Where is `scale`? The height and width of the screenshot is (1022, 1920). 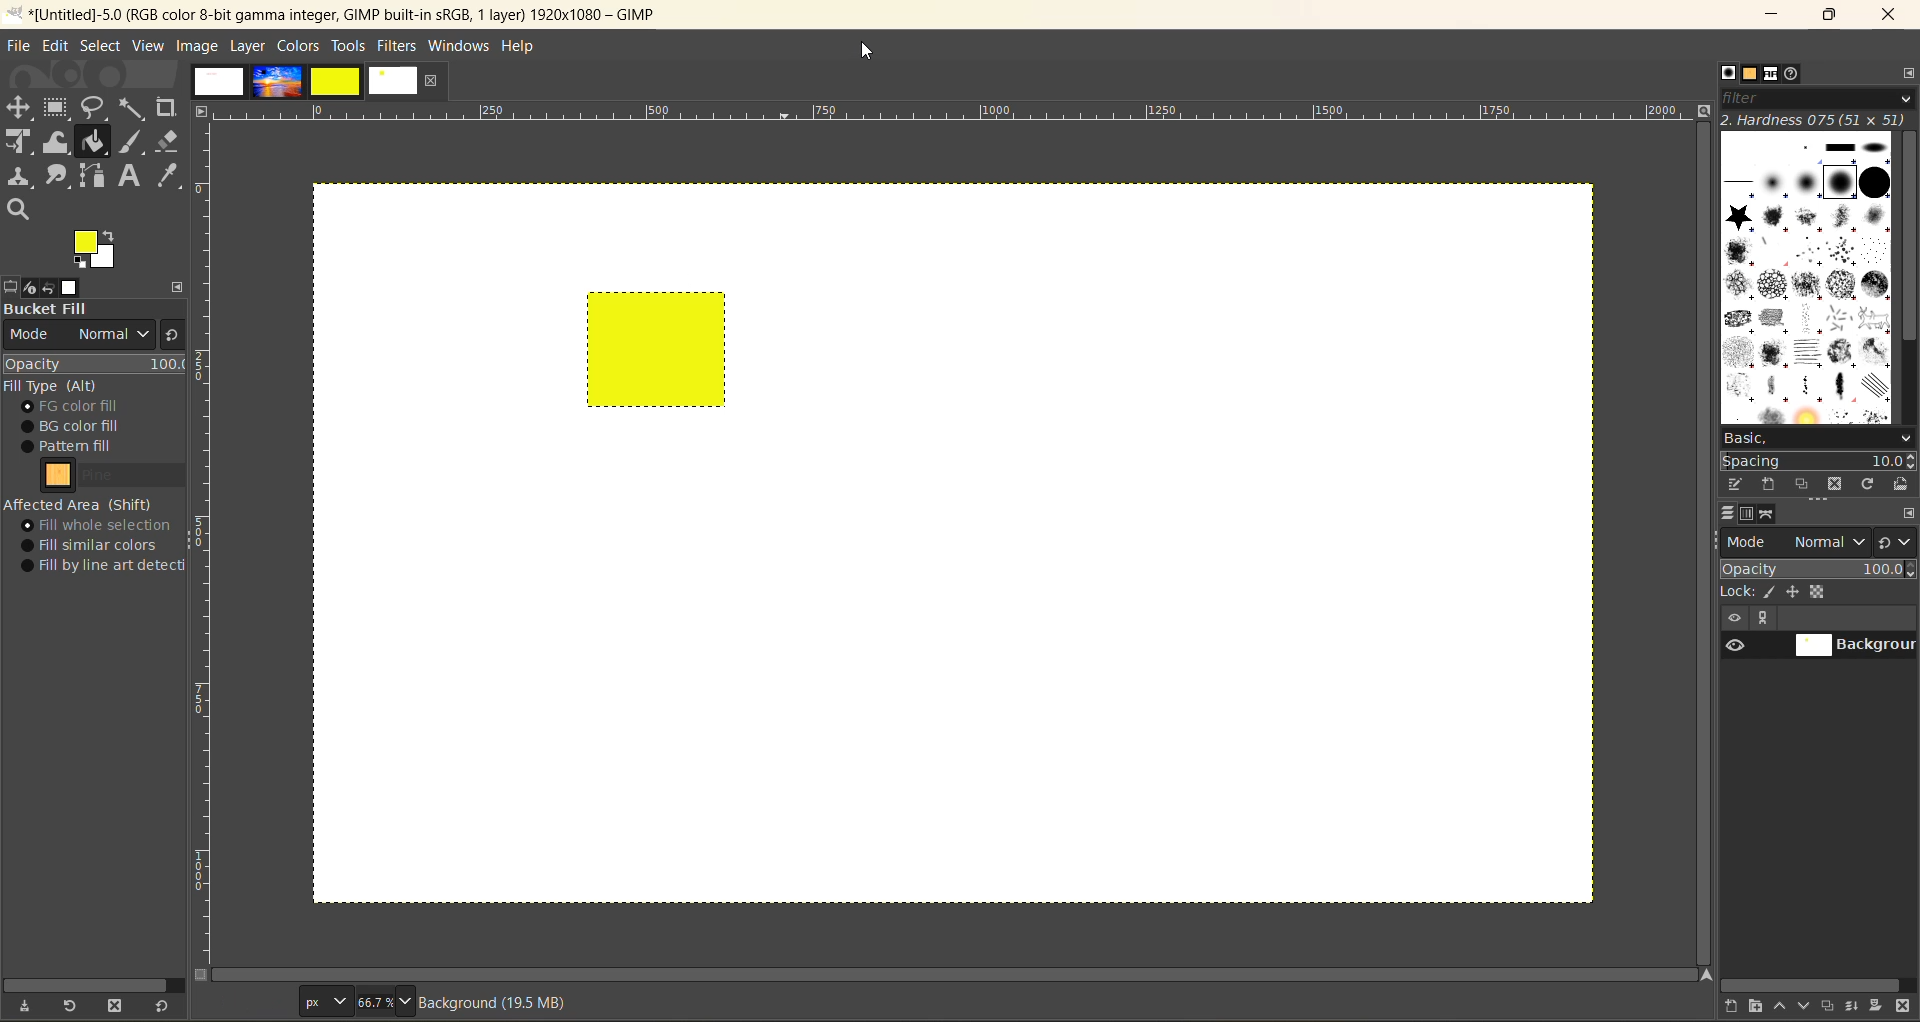 scale is located at coordinates (207, 546).